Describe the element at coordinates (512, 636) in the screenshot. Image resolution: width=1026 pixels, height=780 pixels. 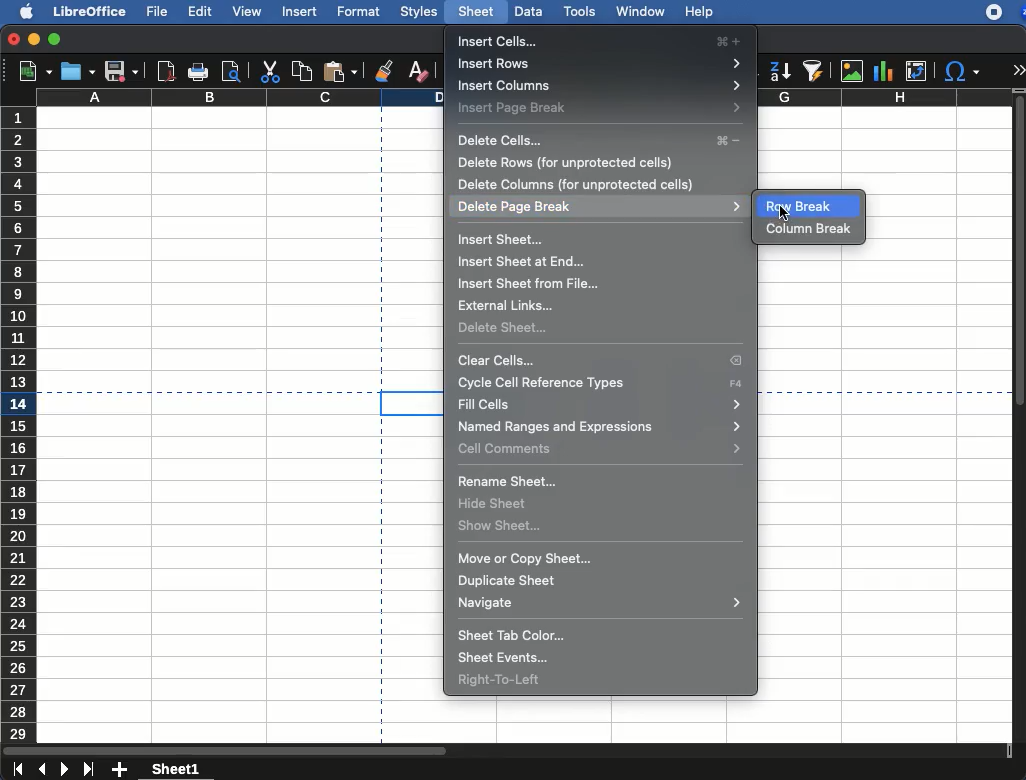
I see `sheet tab color` at that location.